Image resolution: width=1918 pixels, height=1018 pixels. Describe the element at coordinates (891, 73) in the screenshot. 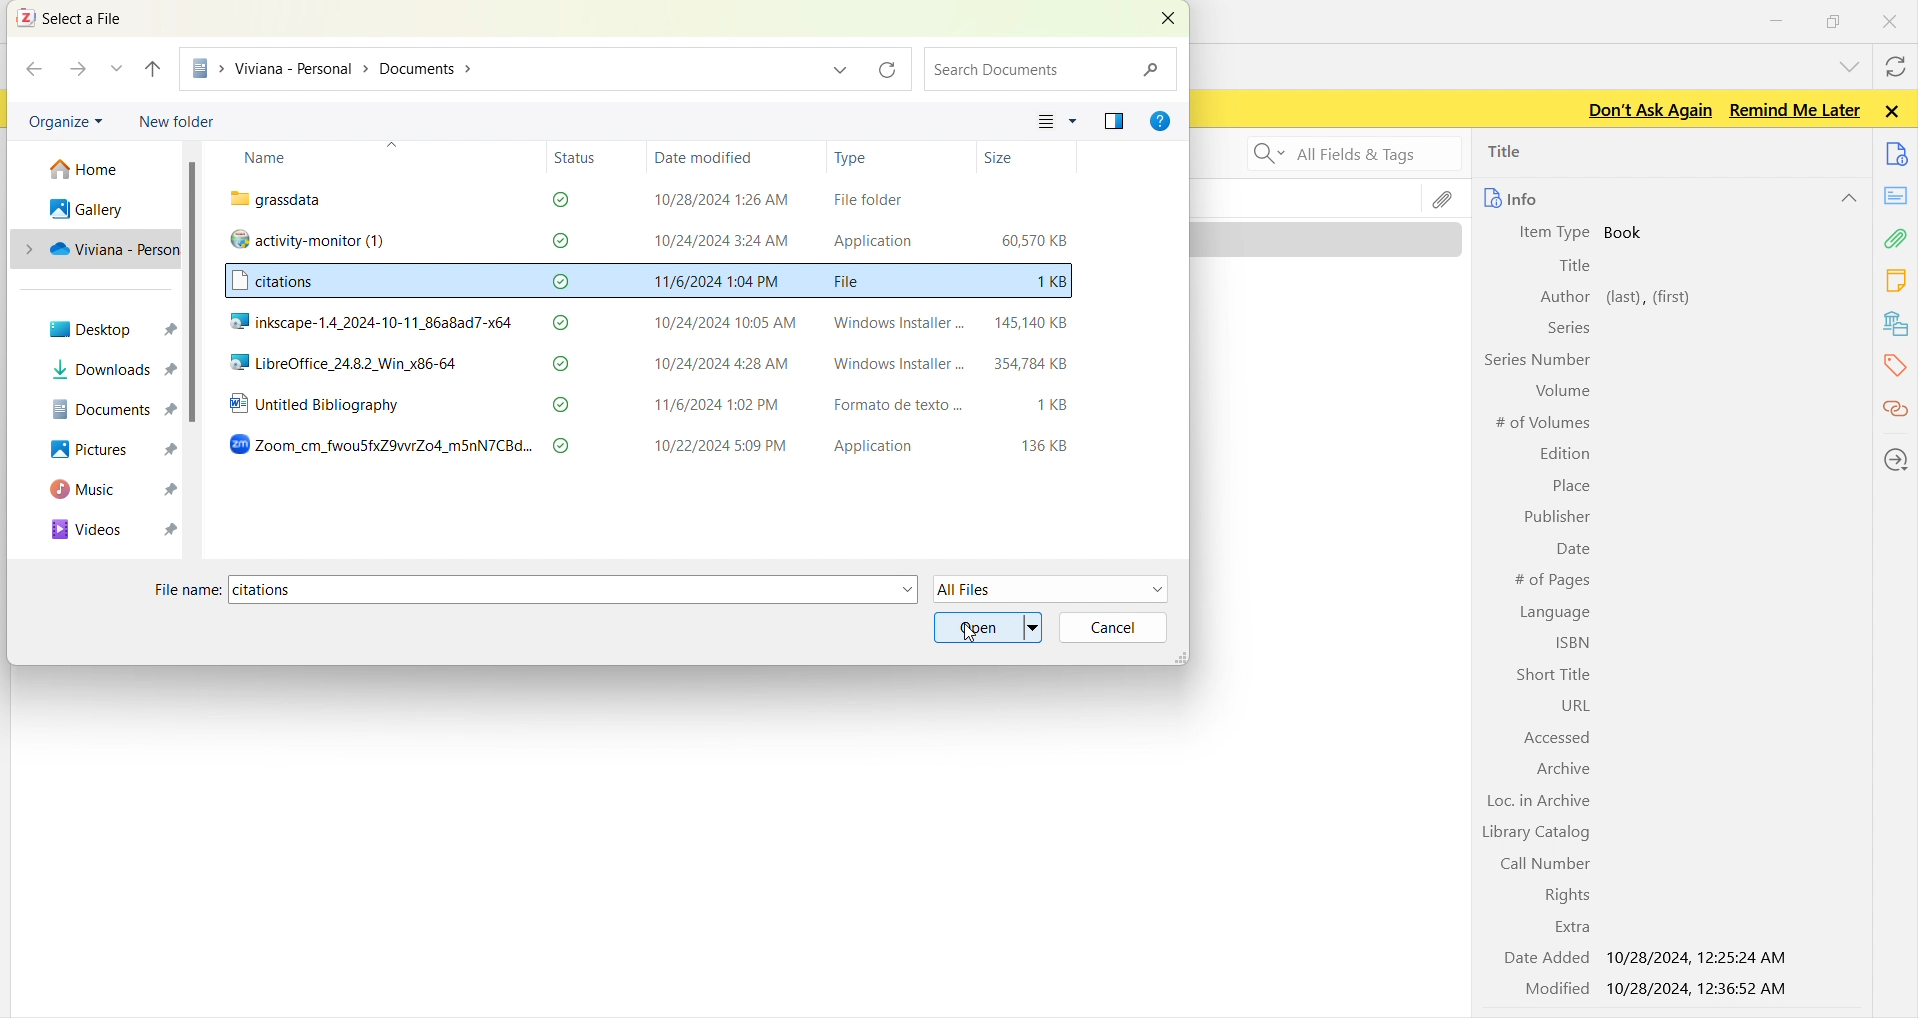

I see `refresh` at that location.